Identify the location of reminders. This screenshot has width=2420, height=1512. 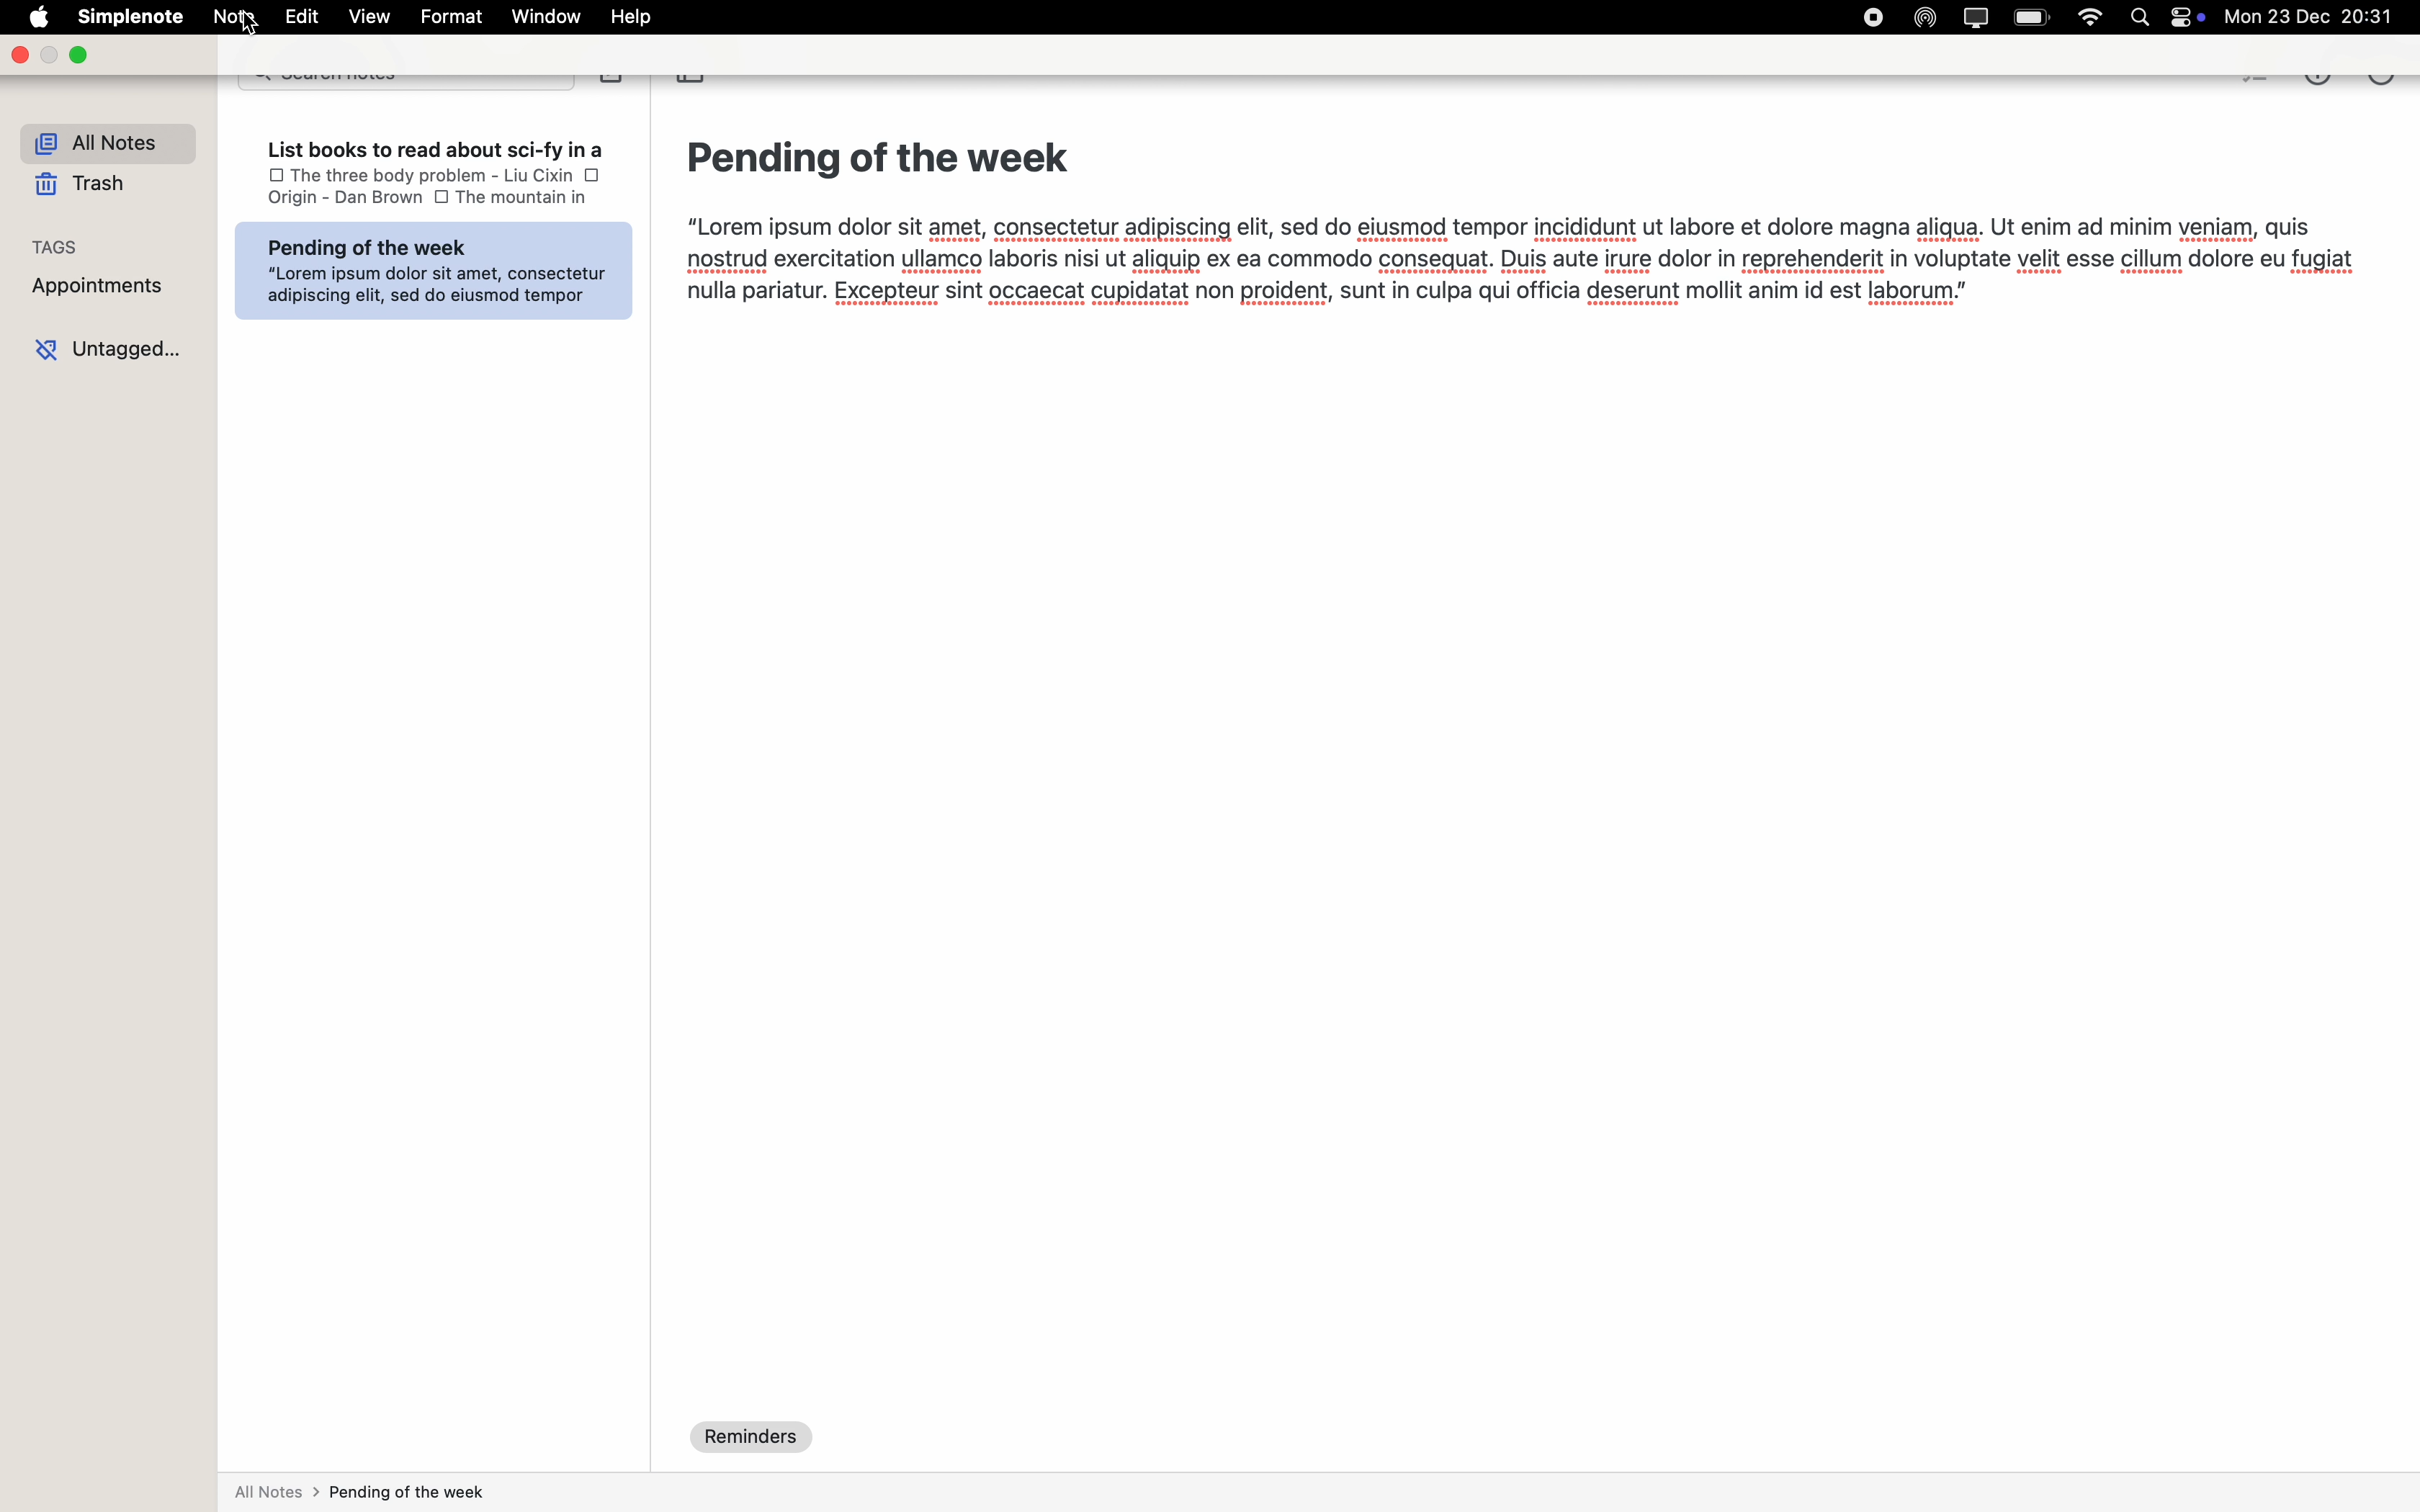
(753, 1436).